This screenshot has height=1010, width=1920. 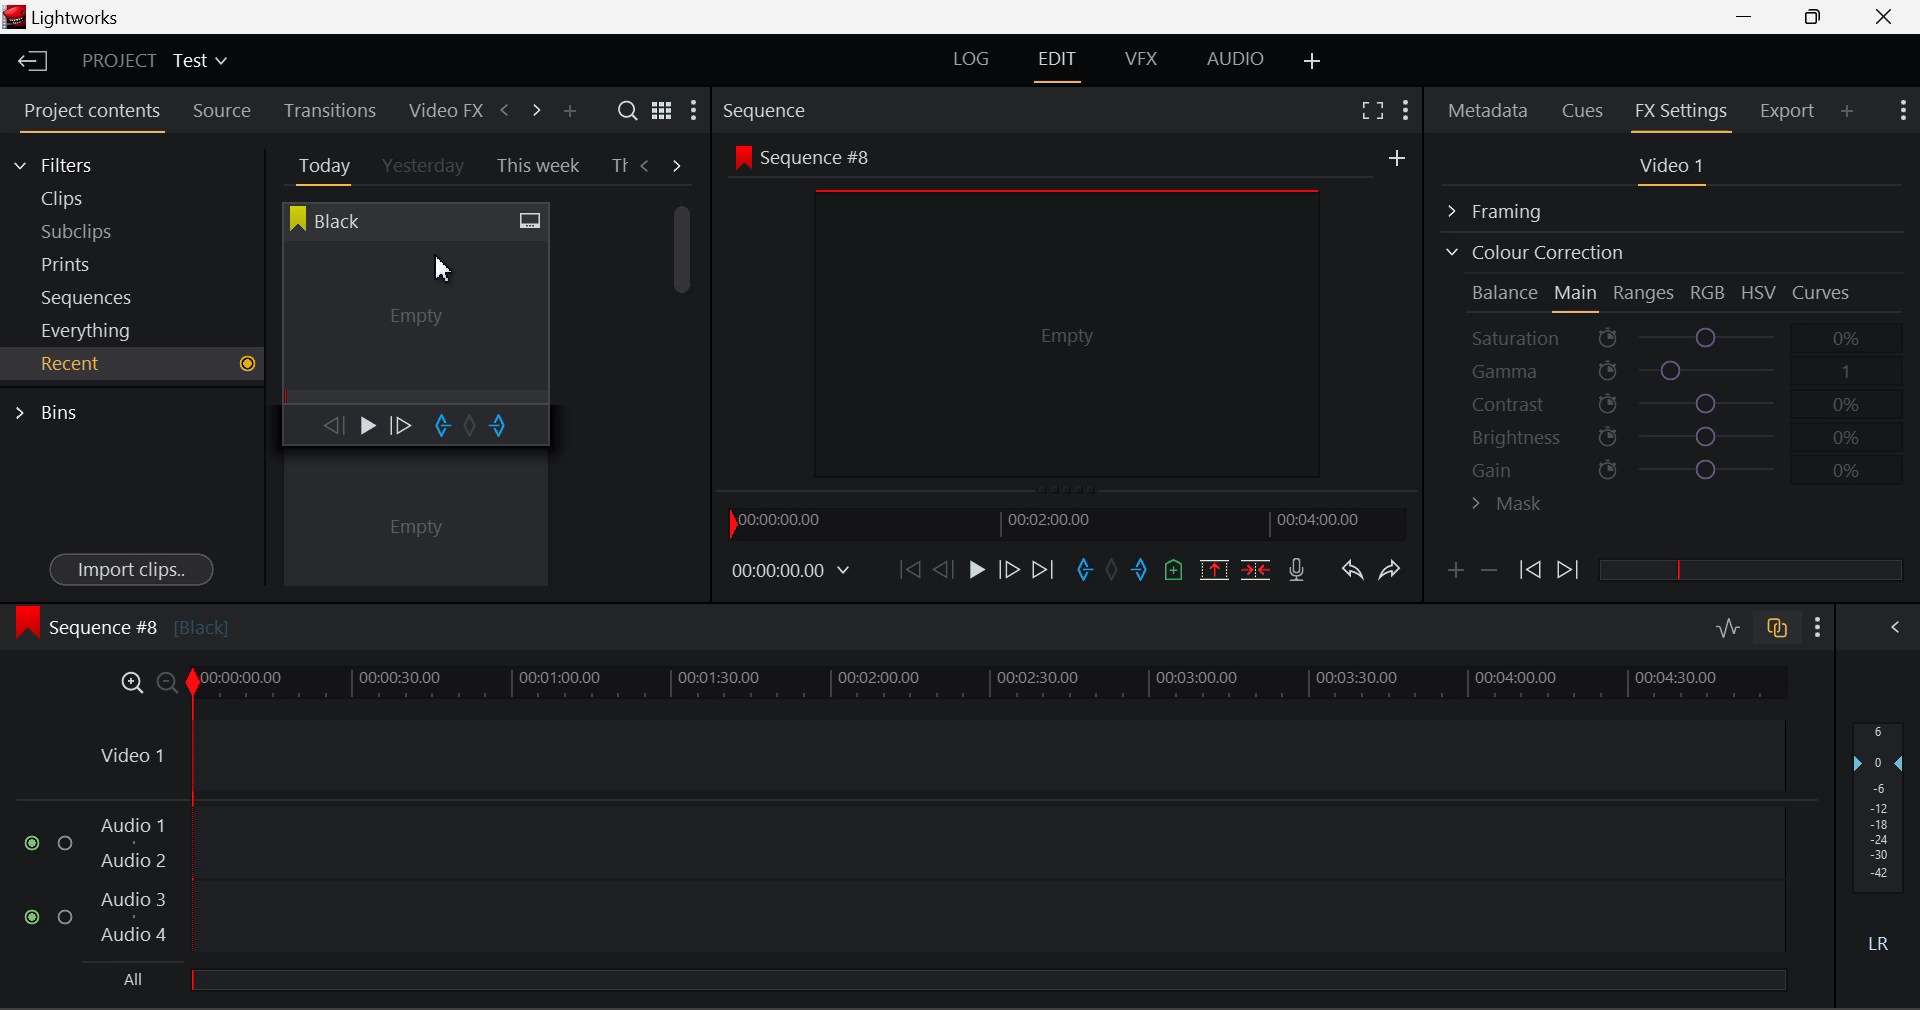 I want to click on Project Title, so click(x=155, y=62).